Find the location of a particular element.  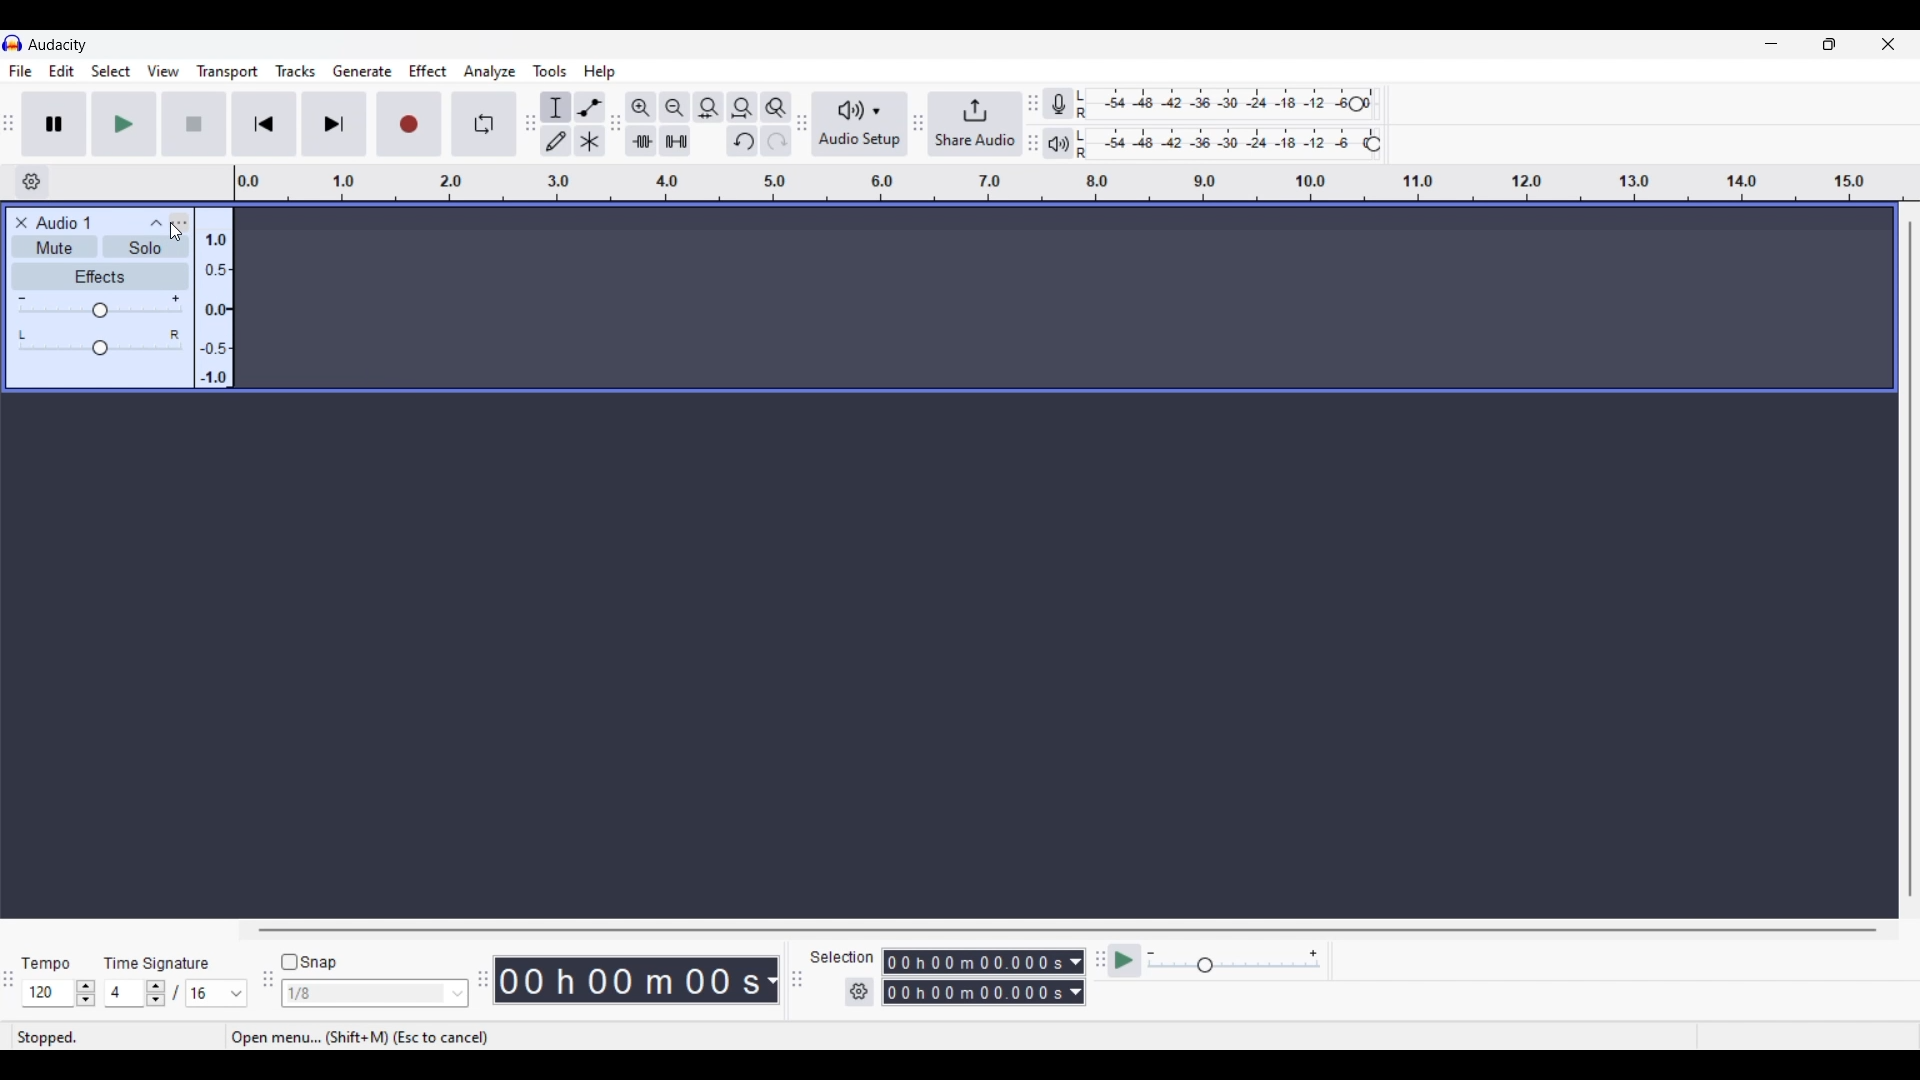

Tools menu is located at coordinates (550, 71).